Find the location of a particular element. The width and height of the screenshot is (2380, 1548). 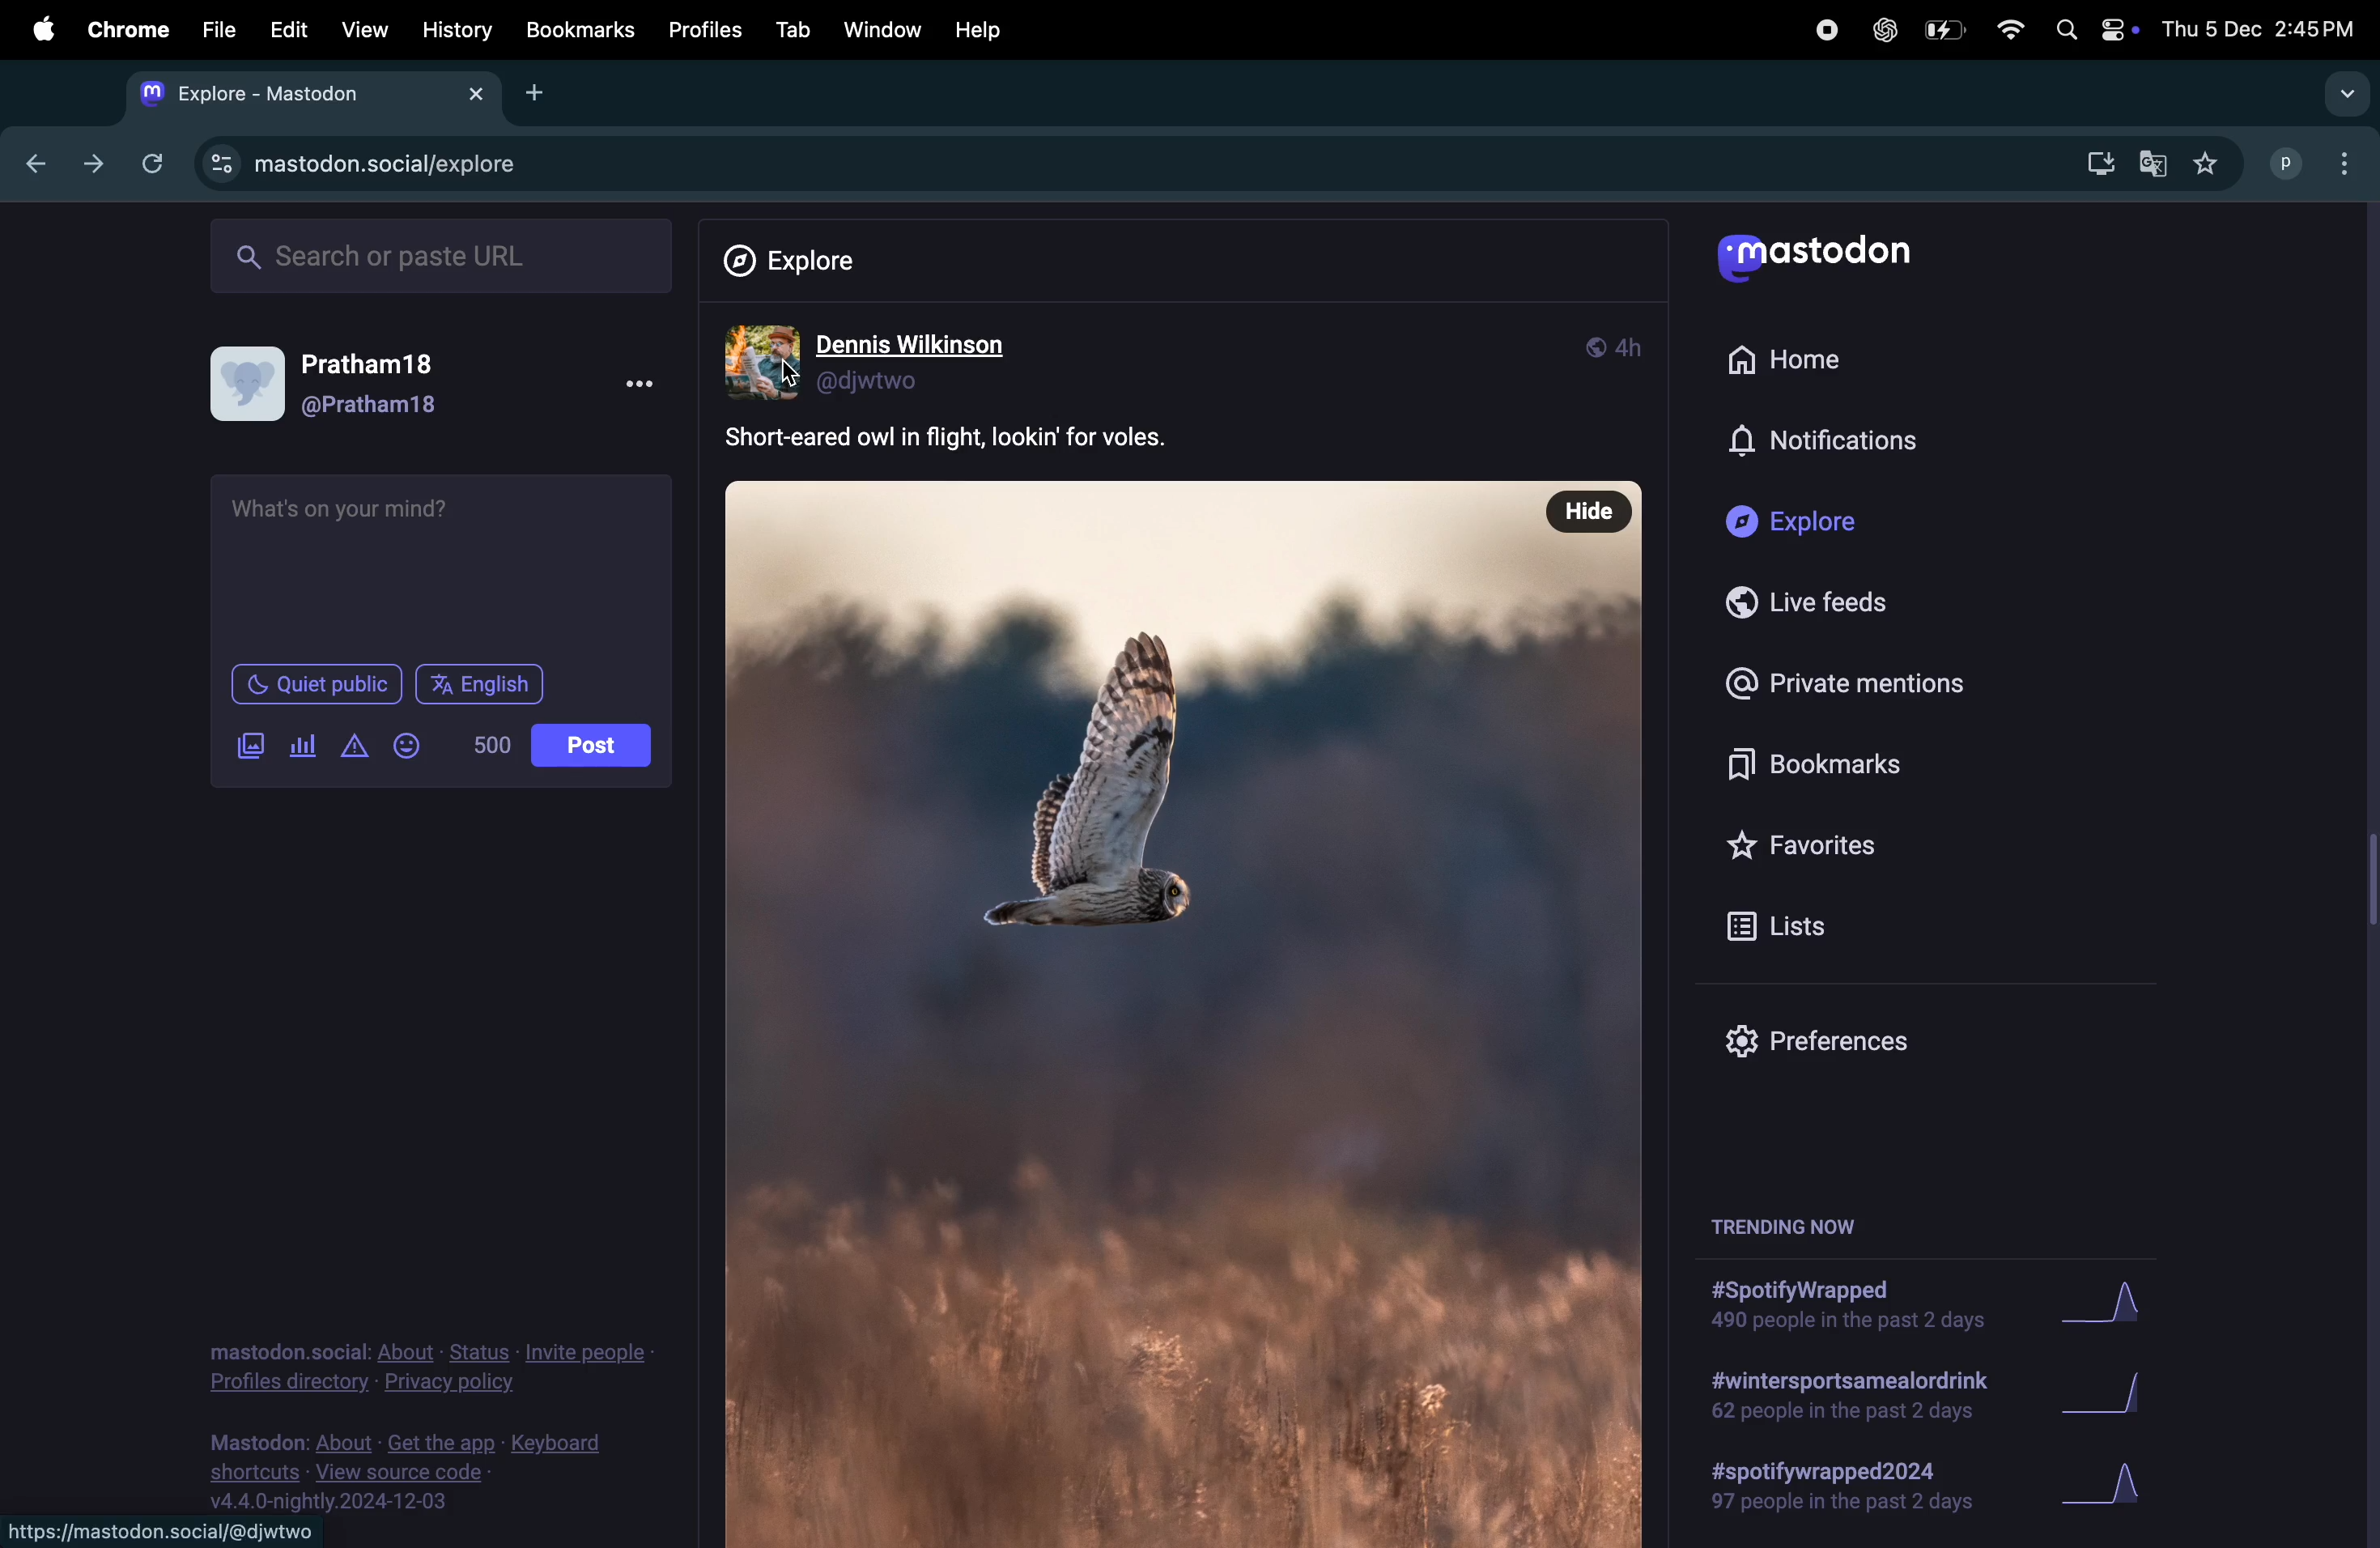

#wintersport is located at coordinates (1857, 1398).